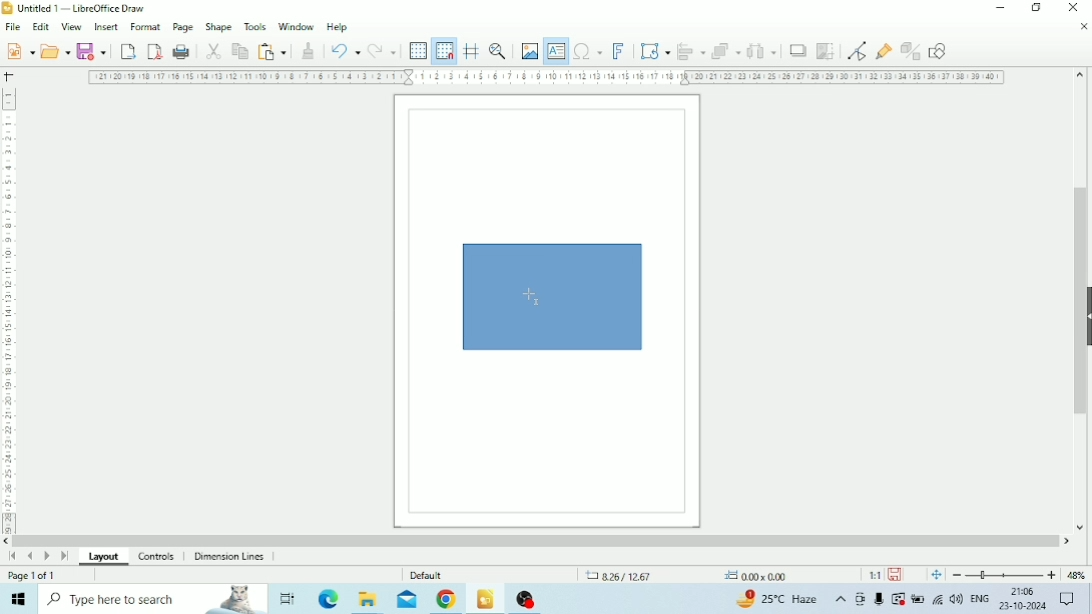 This screenshot has width=1092, height=614. Describe the element at coordinates (588, 51) in the screenshot. I see `Insert Special Characters` at that location.